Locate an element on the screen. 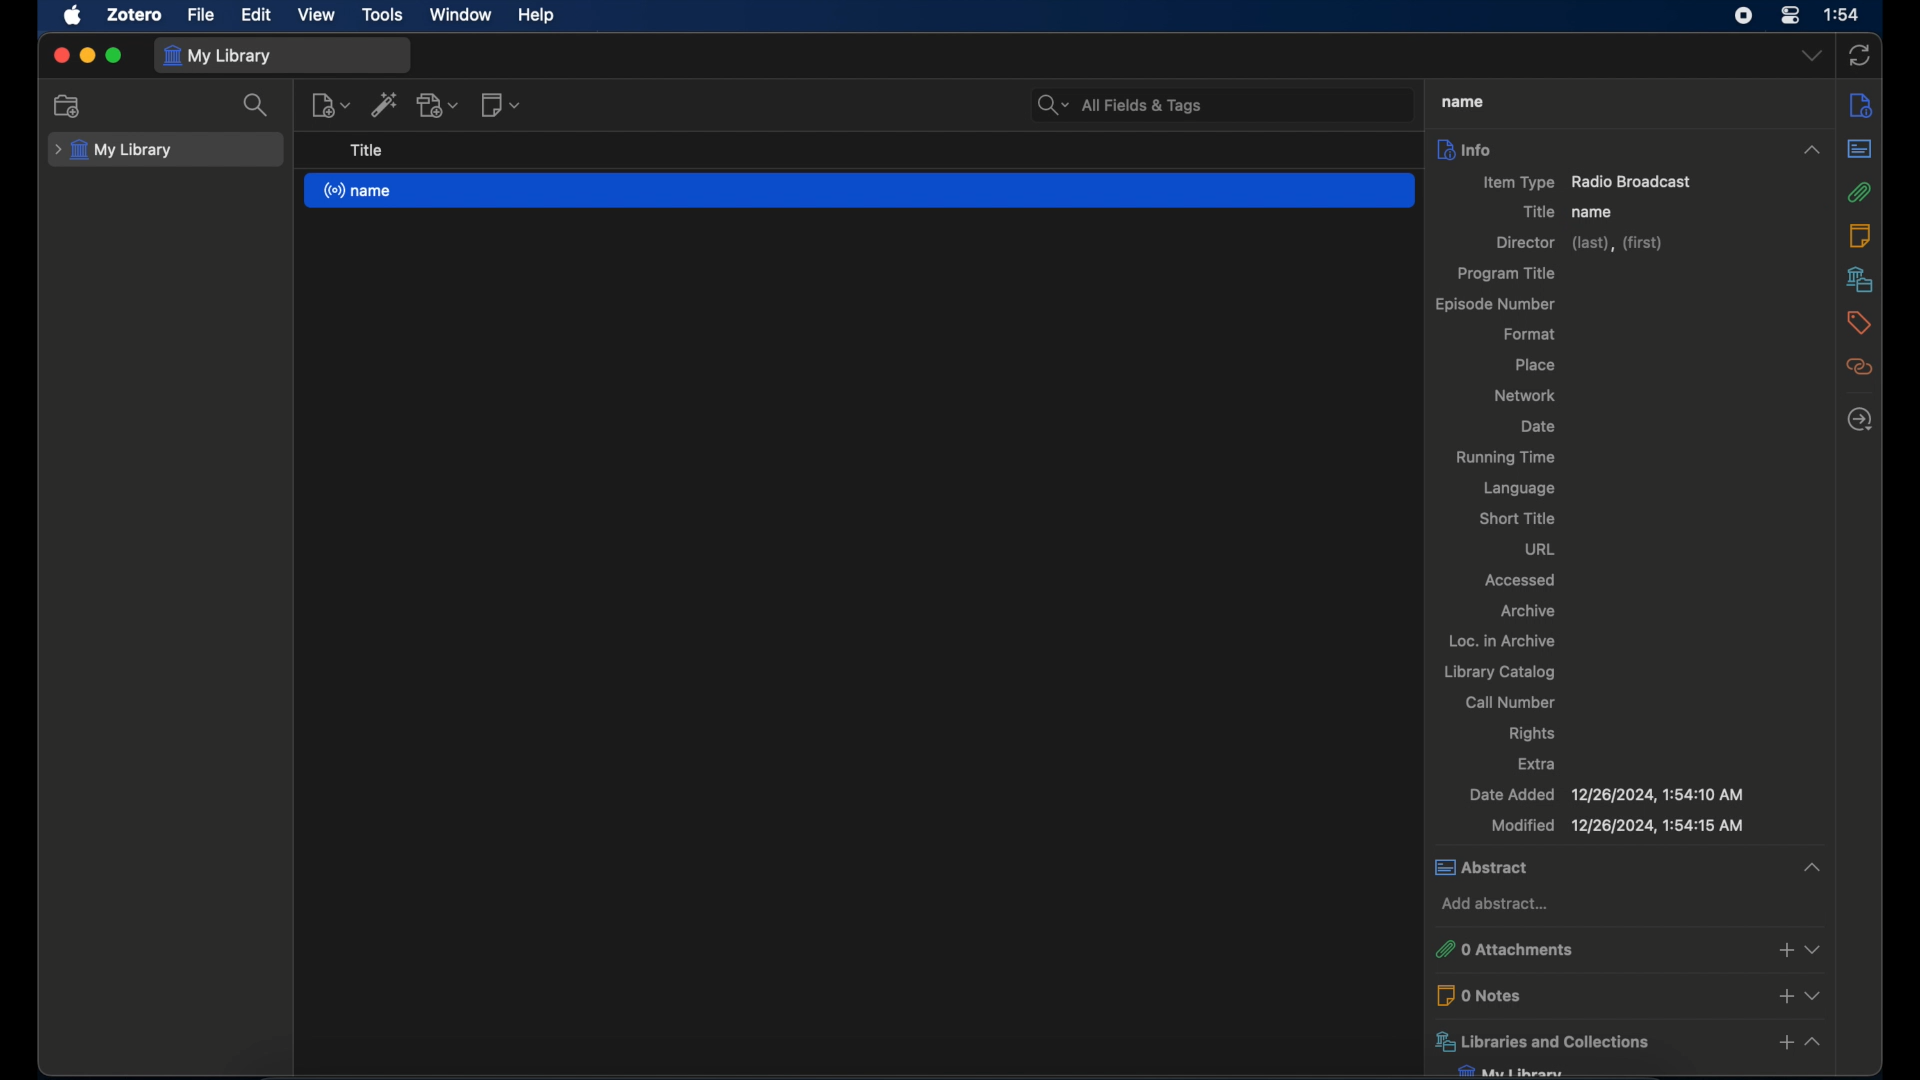  window is located at coordinates (462, 15).